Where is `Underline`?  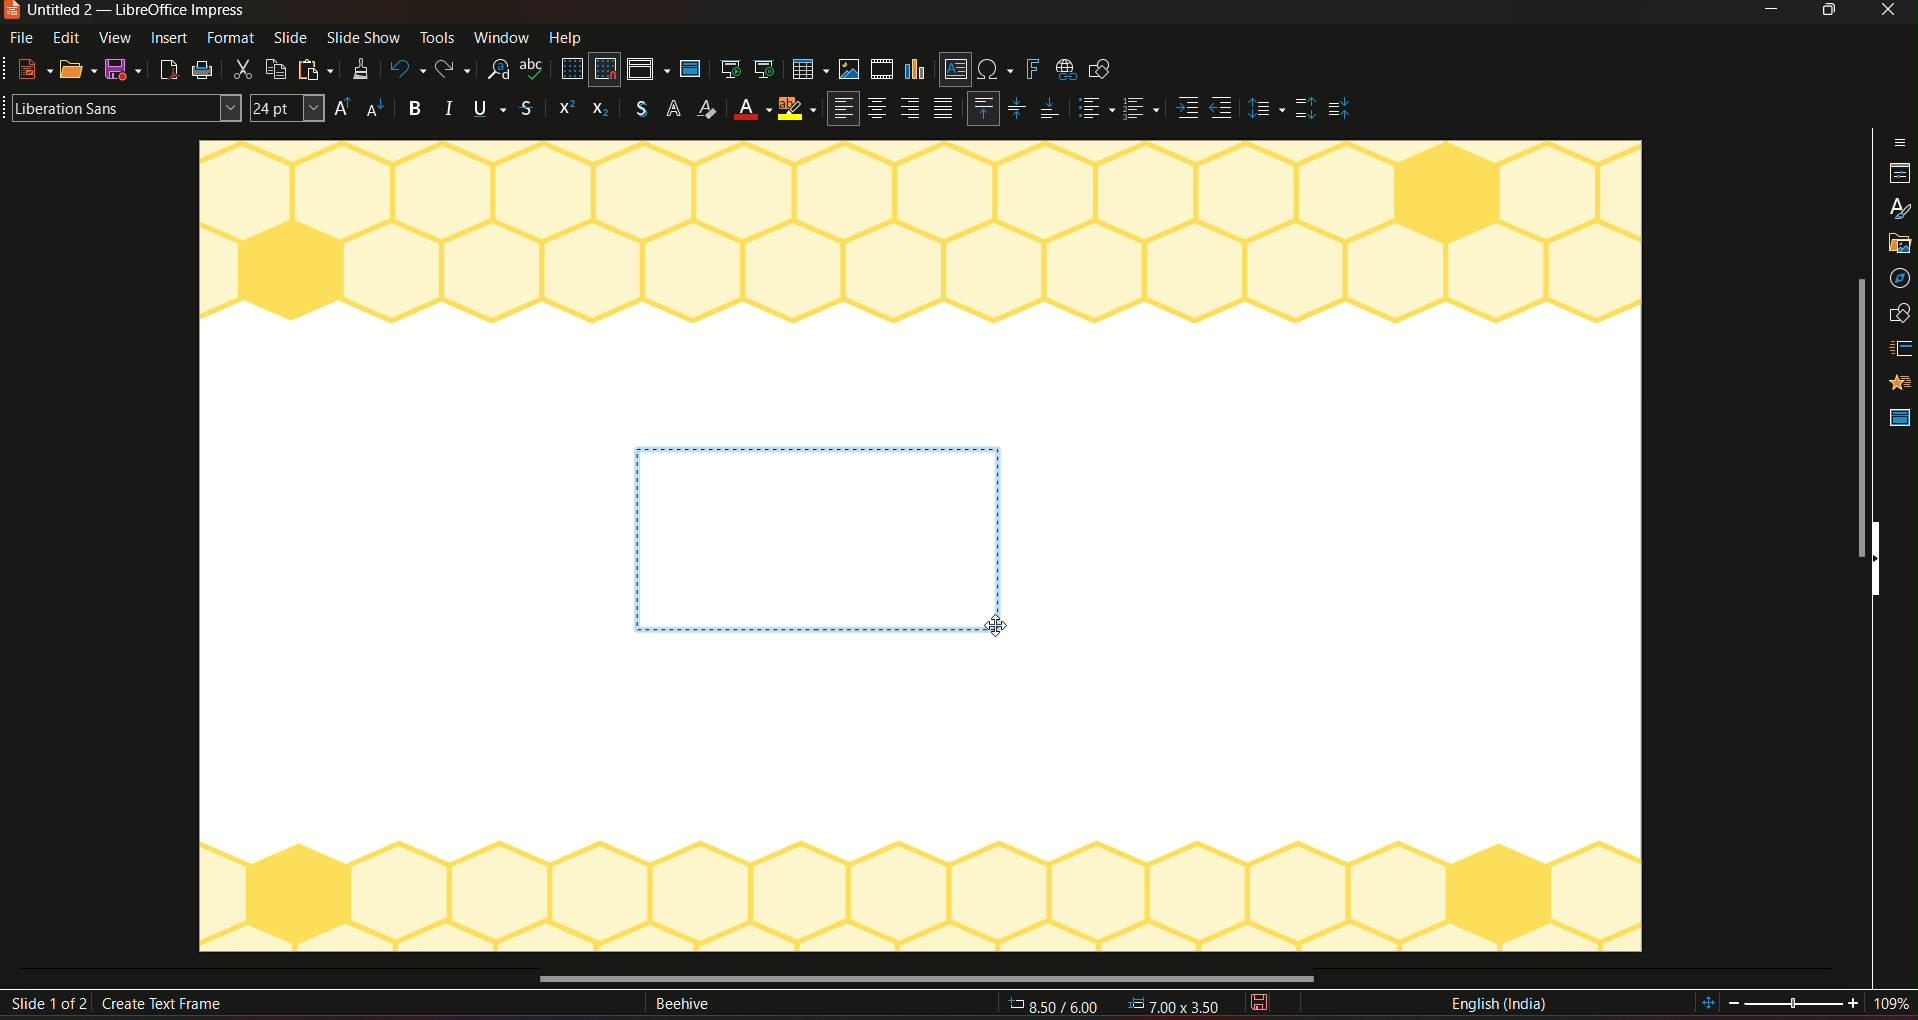
Underline is located at coordinates (490, 107).